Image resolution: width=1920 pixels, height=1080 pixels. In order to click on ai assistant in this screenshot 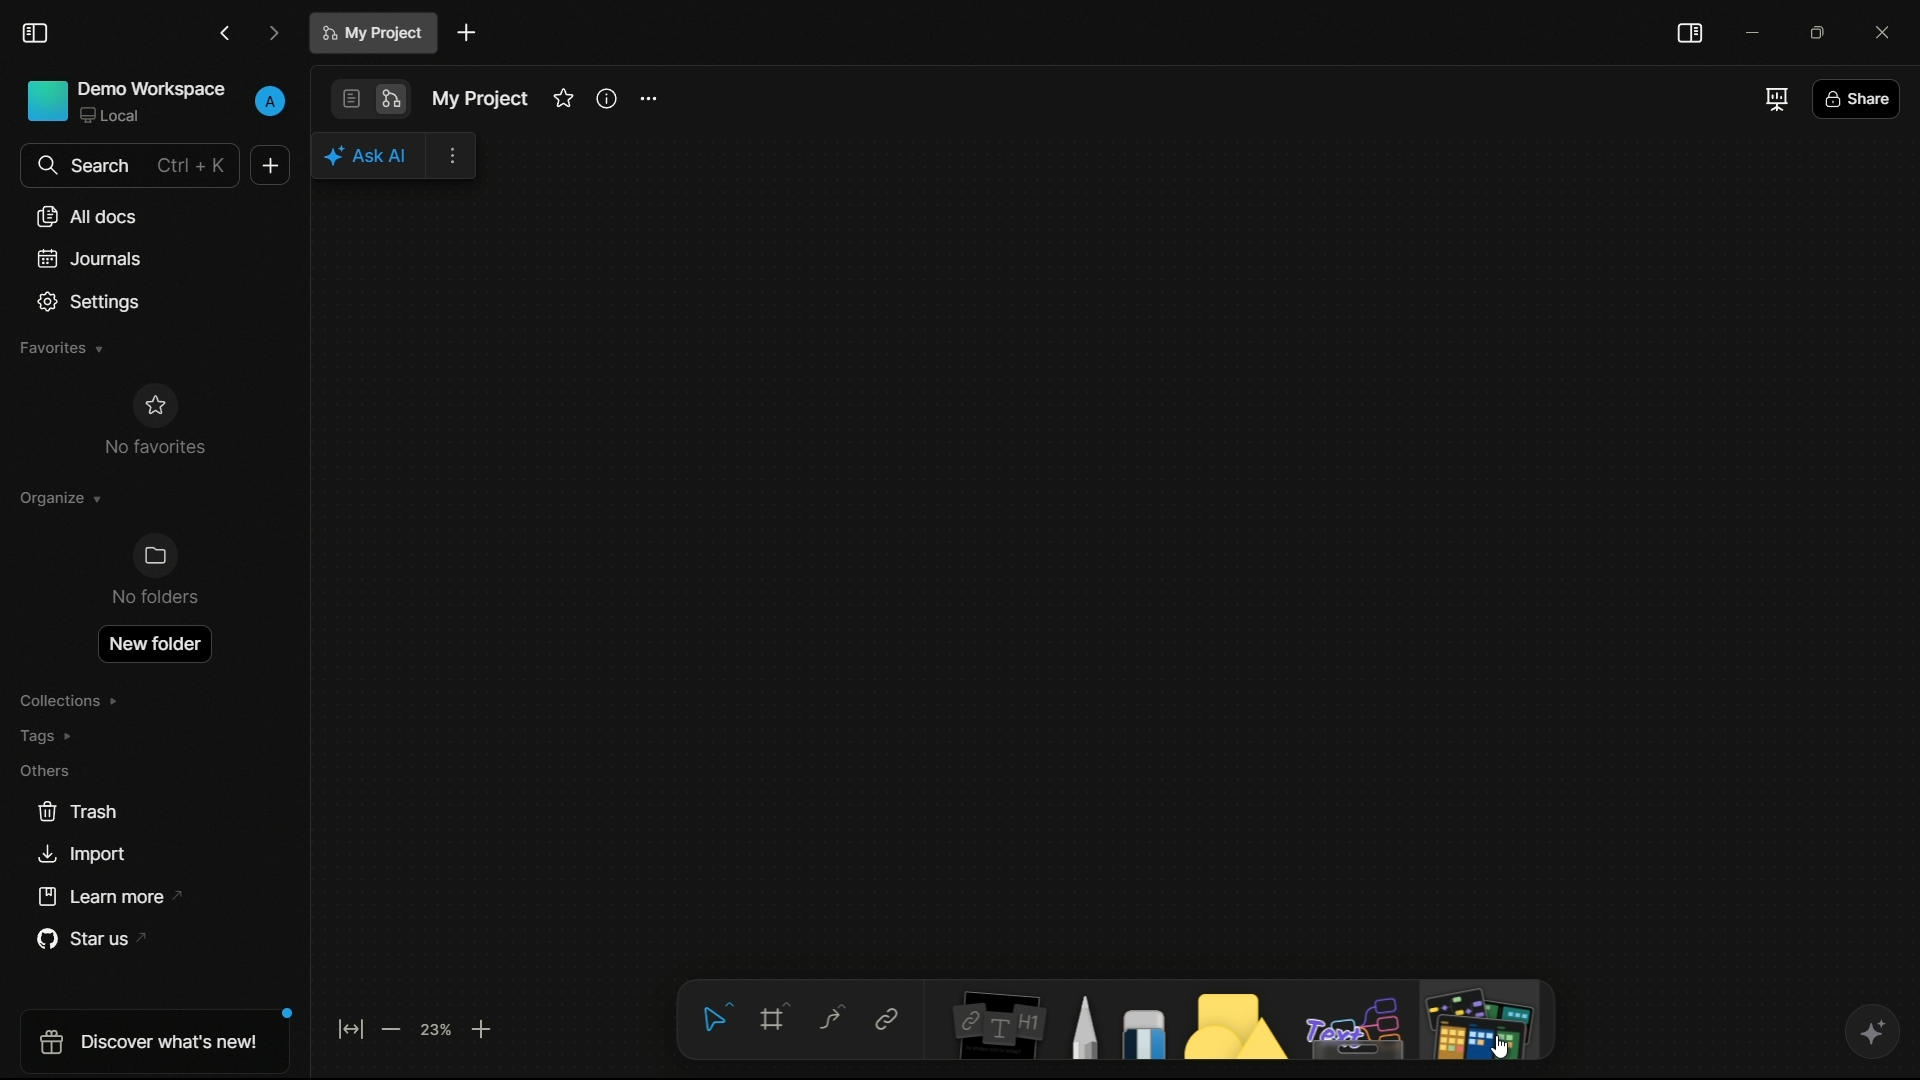, I will do `click(1871, 1032)`.